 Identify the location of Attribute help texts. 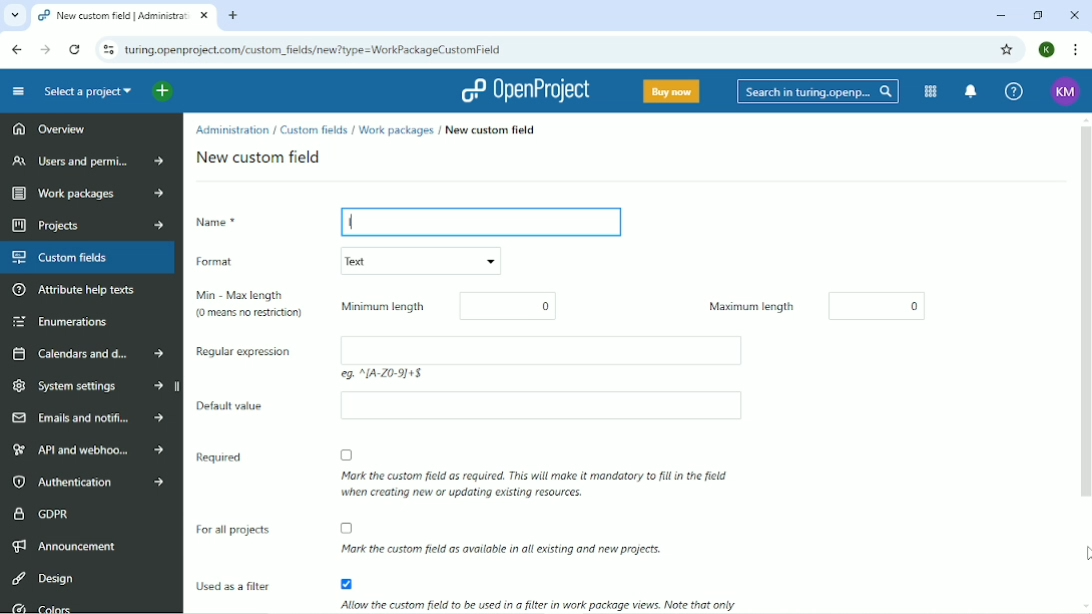
(77, 291).